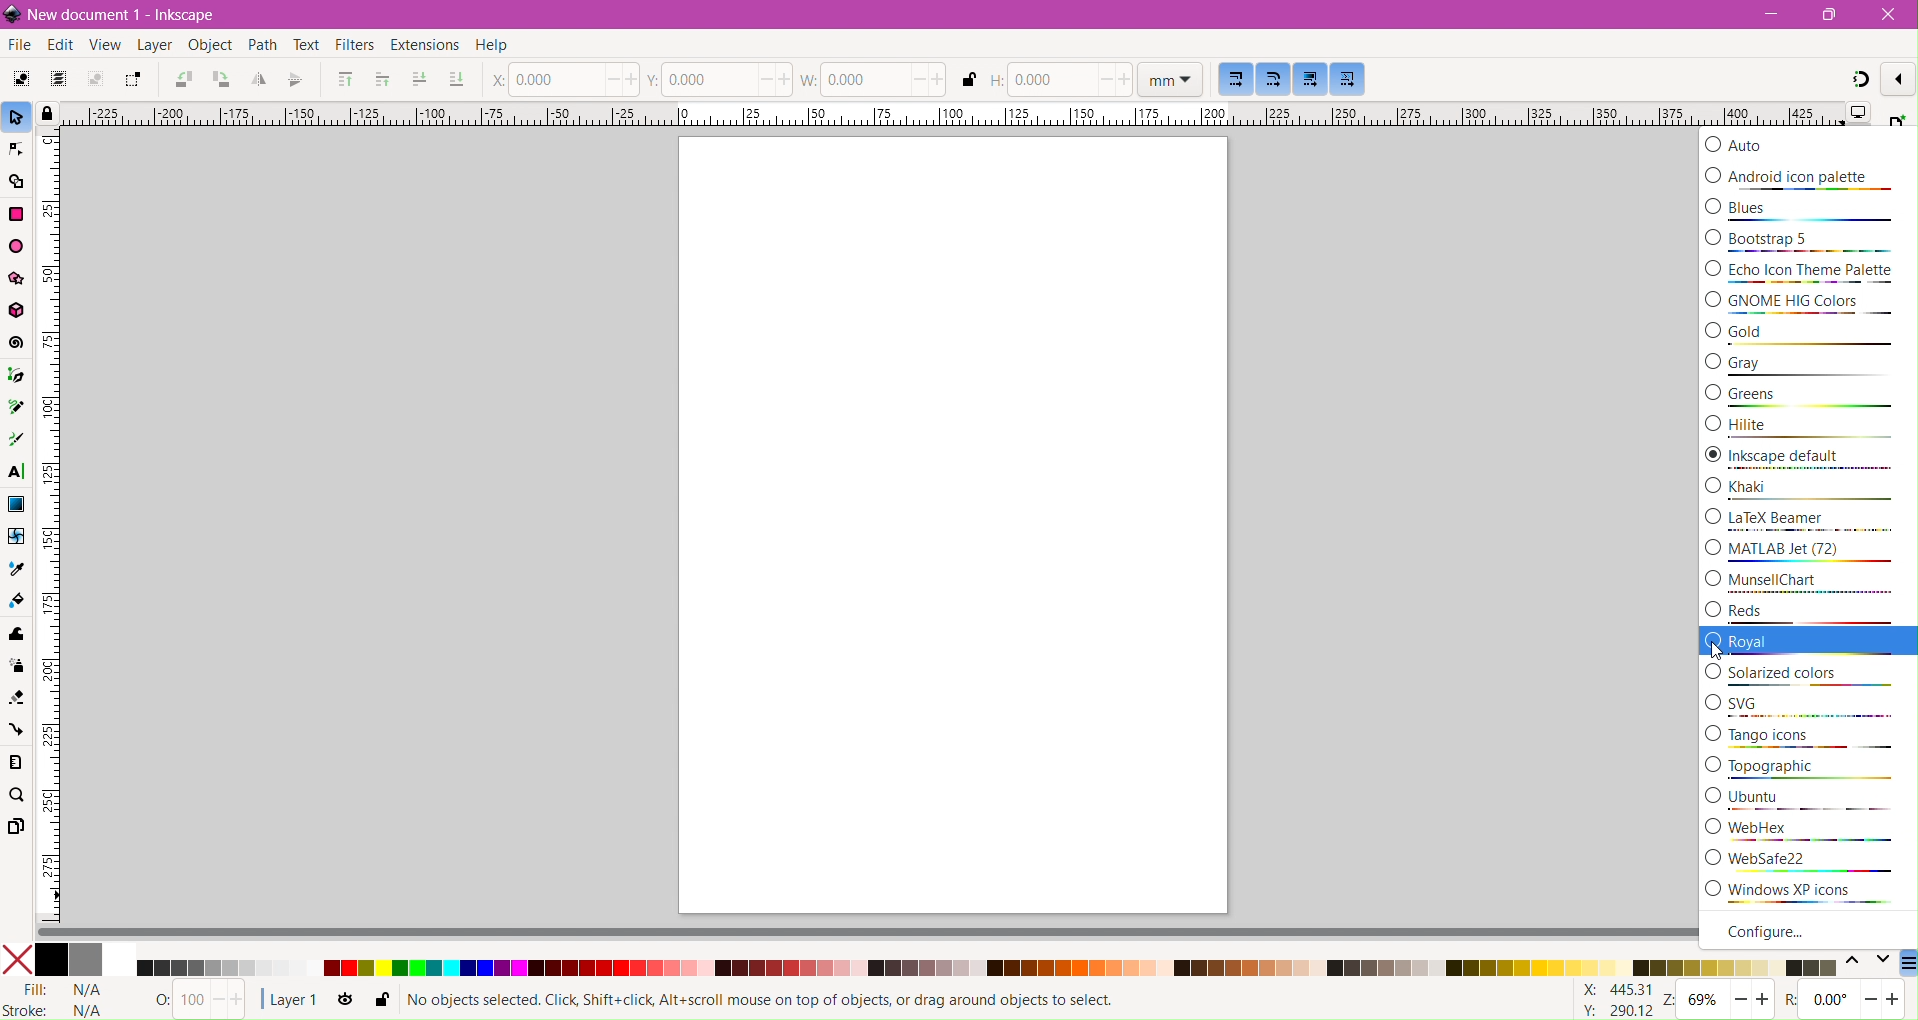 This screenshot has height=1020, width=1918. What do you see at coordinates (1808, 800) in the screenshot?
I see `Ubuntu` at bounding box center [1808, 800].